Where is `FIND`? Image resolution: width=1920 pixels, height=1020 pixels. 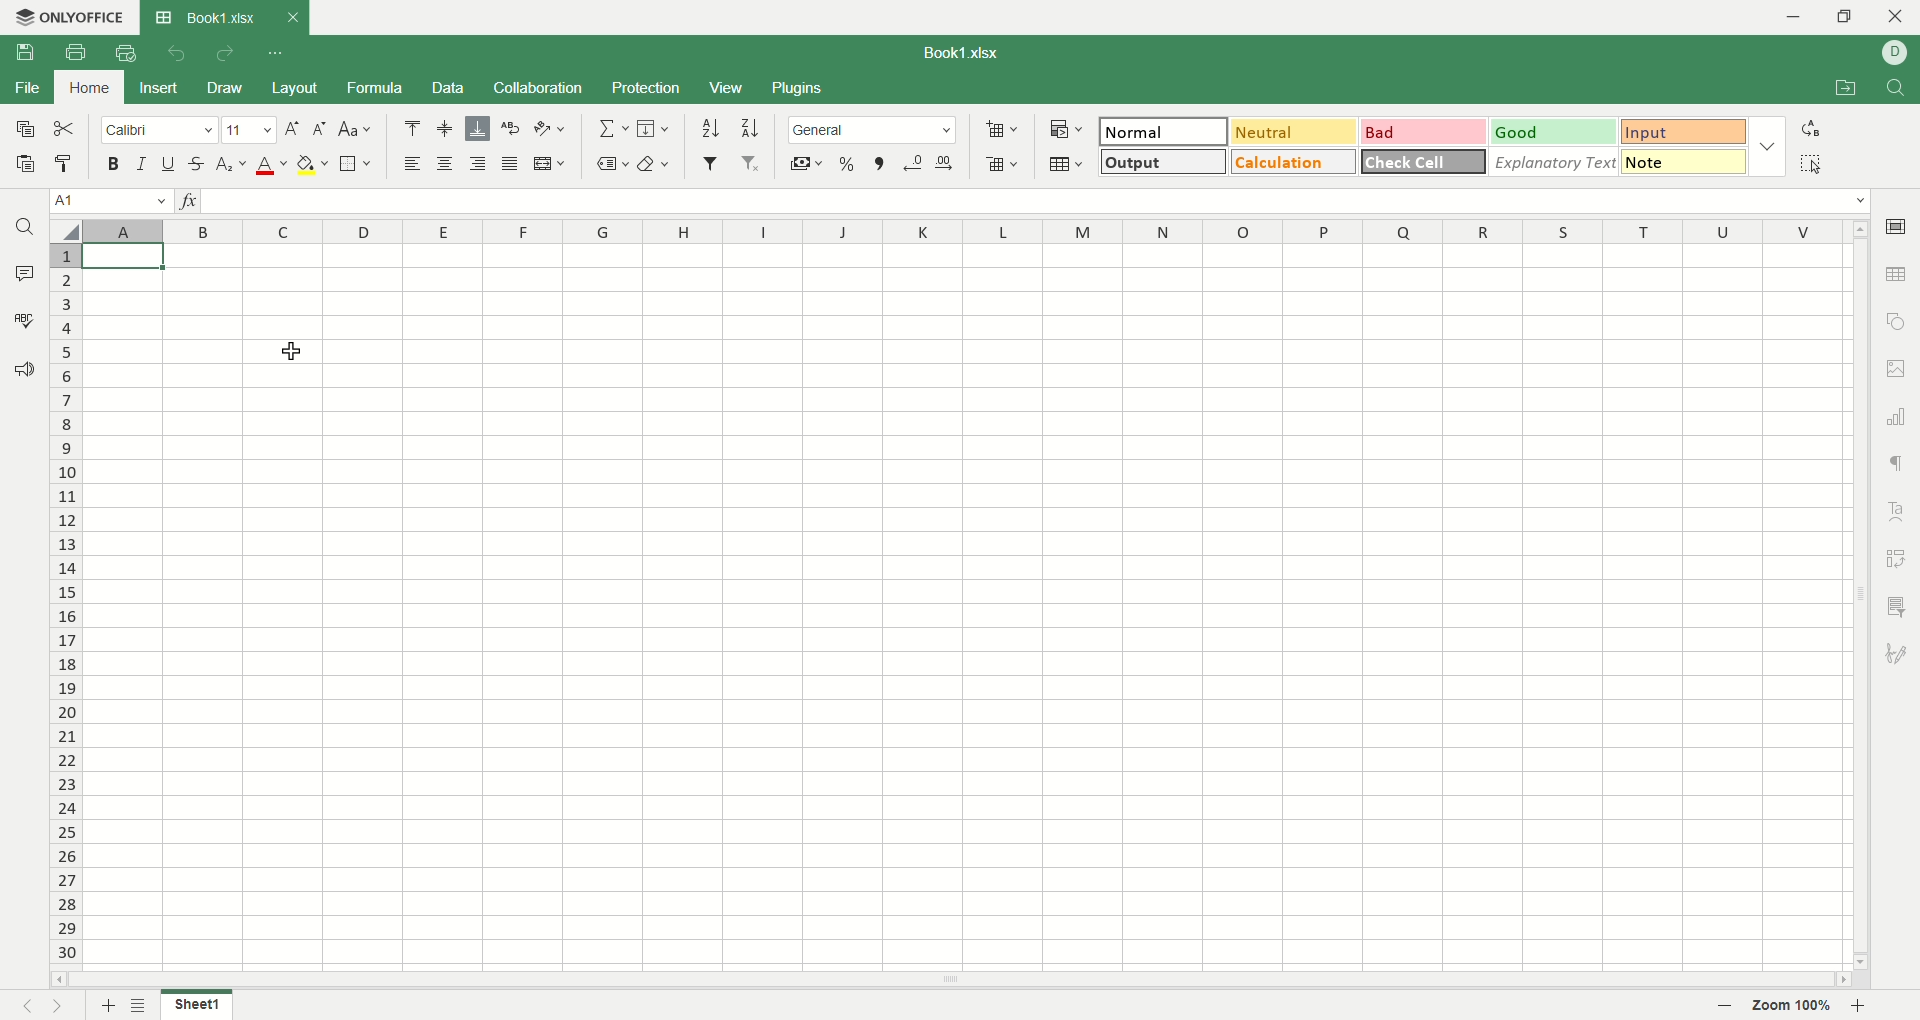
FIND is located at coordinates (1892, 89).